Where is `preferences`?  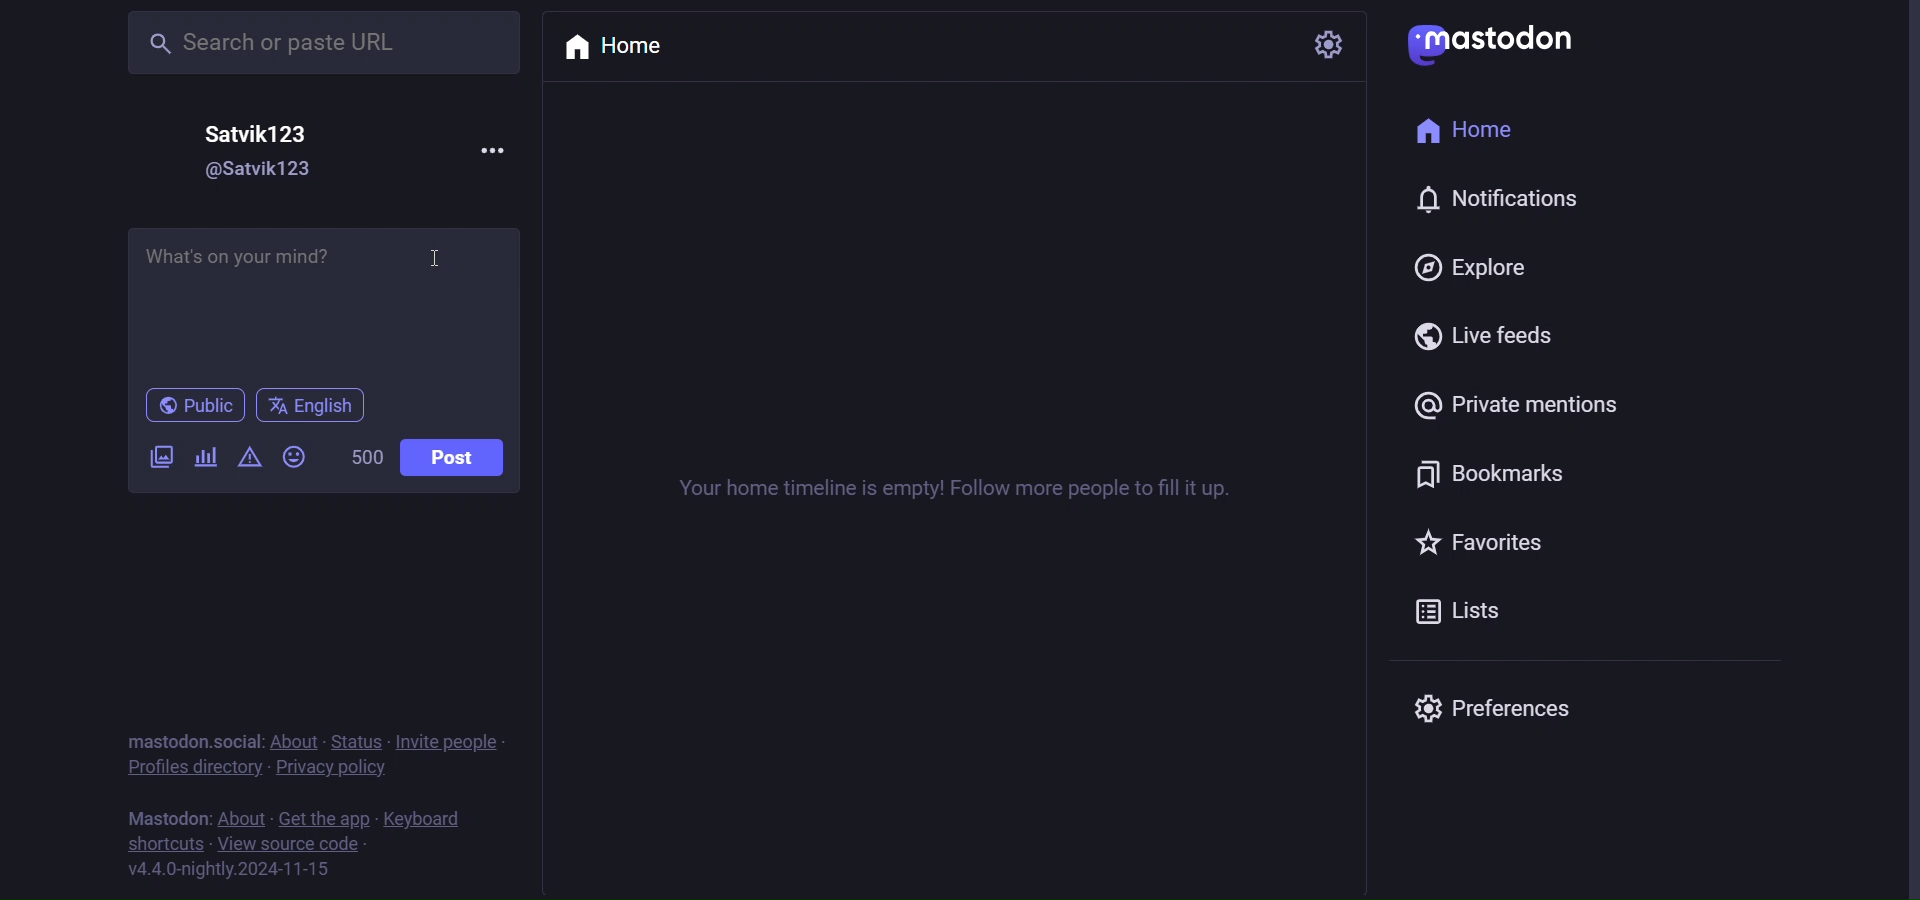
preferences is located at coordinates (1492, 705).